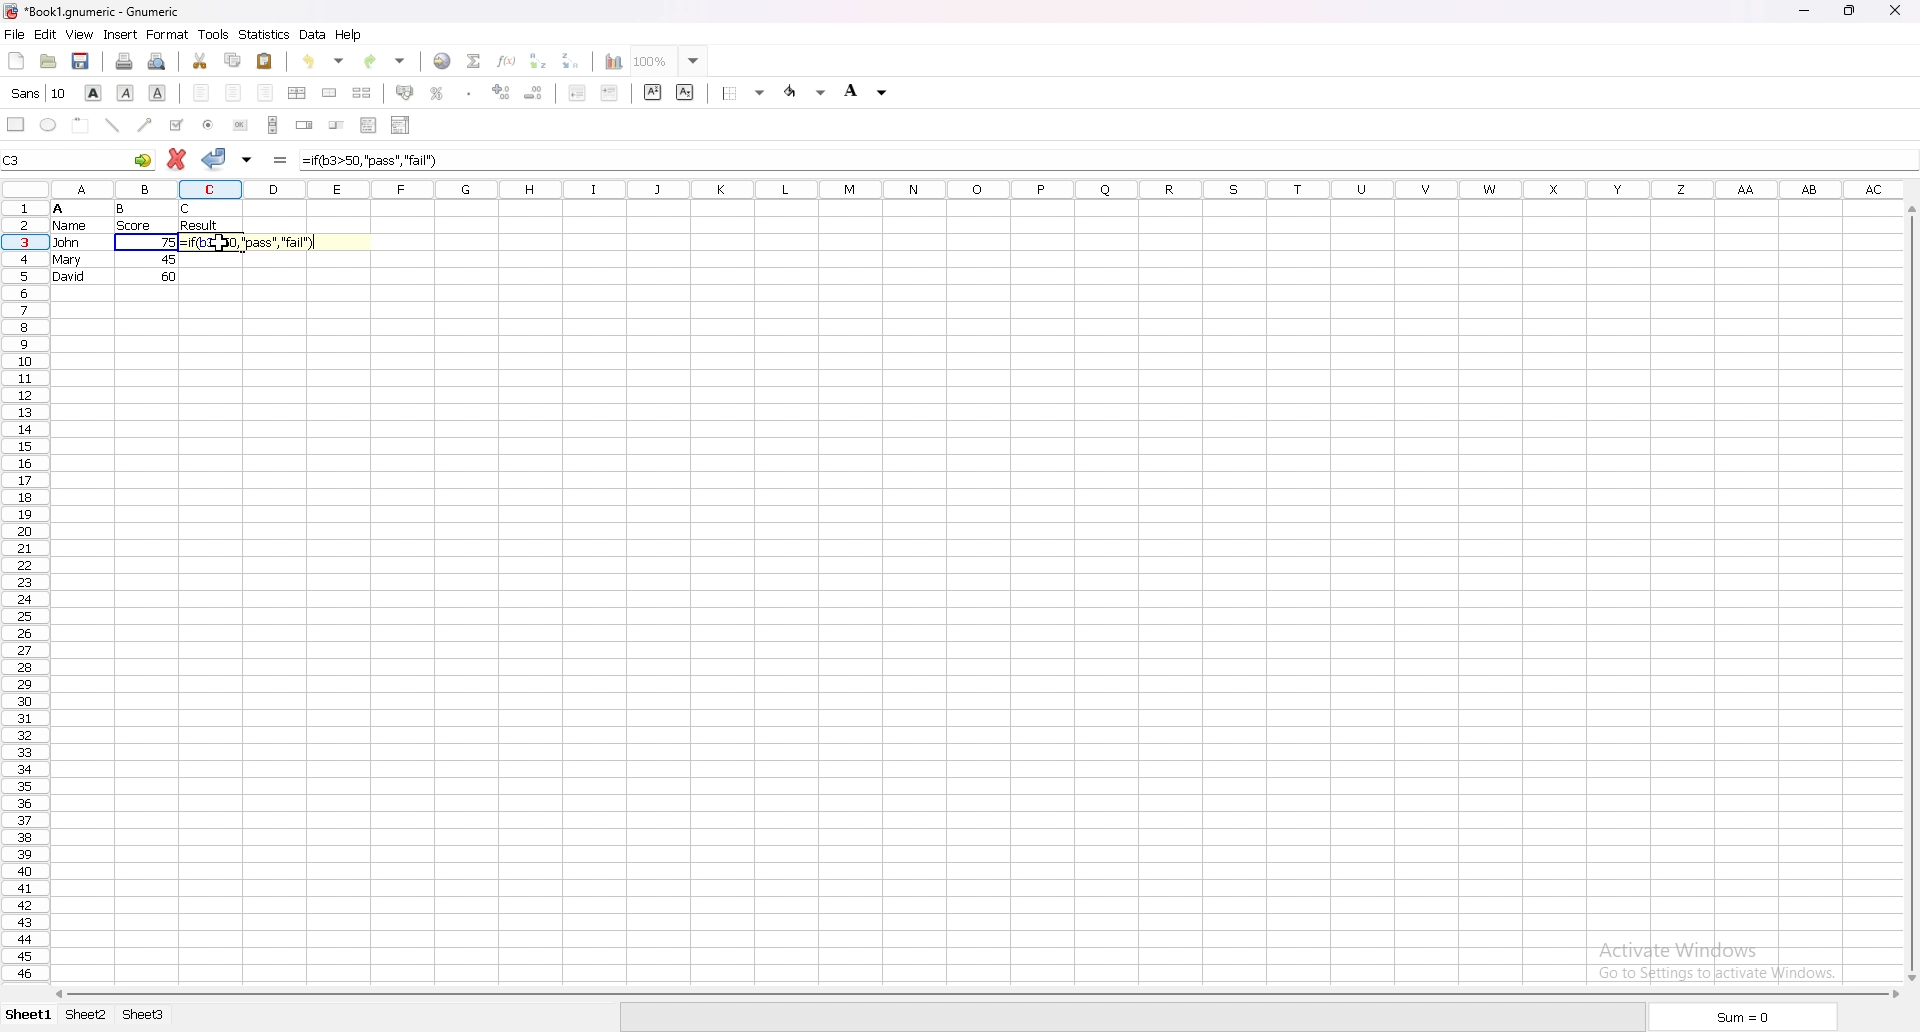 The image size is (1920, 1032). I want to click on sheet 1, so click(26, 1017).